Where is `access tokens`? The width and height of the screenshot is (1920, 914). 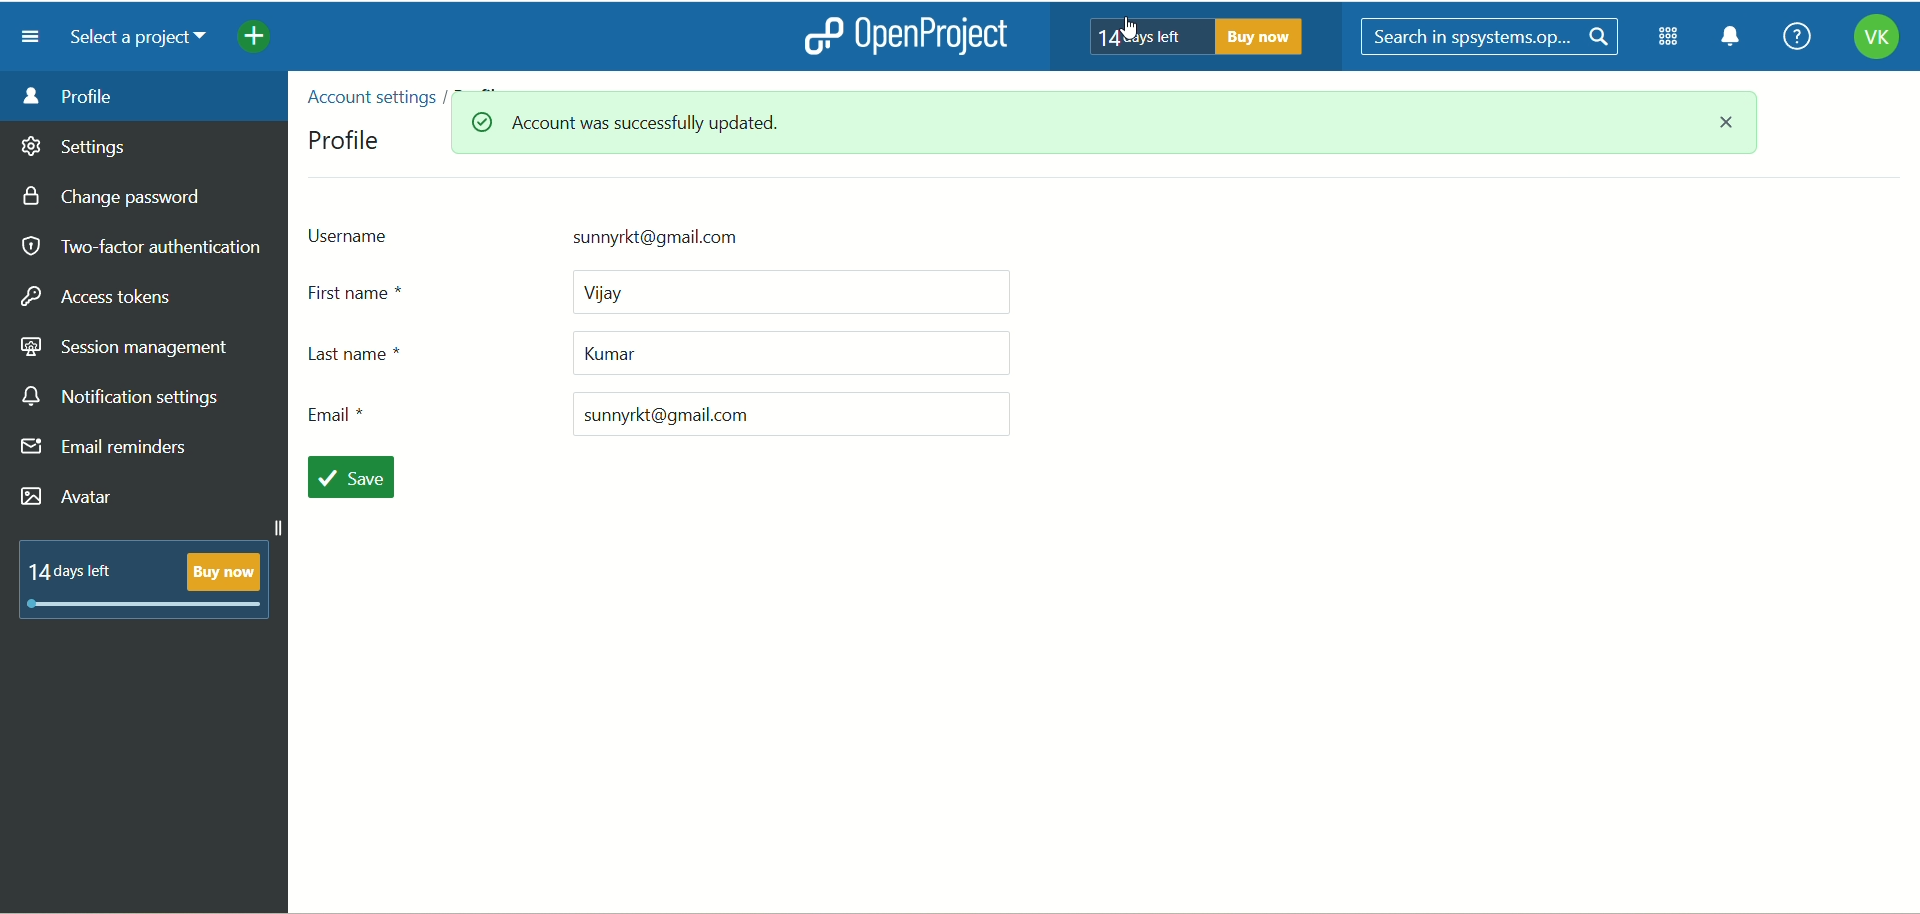
access tokens is located at coordinates (100, 294).